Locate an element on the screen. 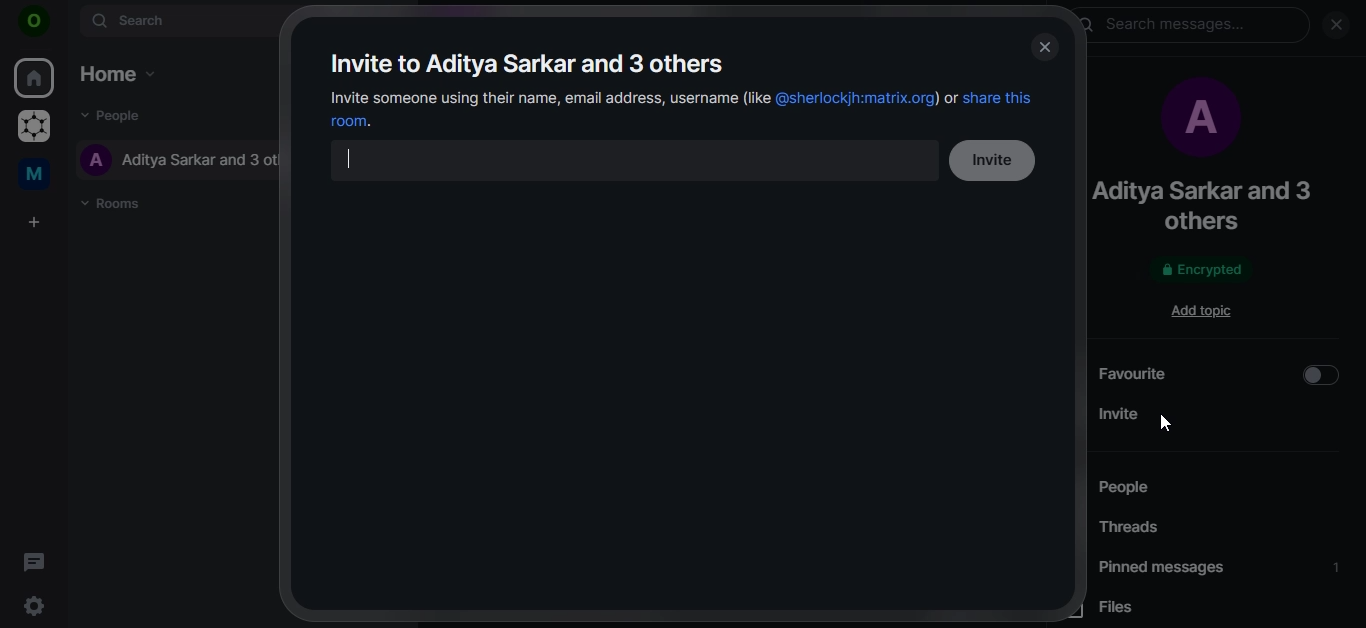 This screenshot has width=1366, height=628. home is located at coordinates (35, 76).